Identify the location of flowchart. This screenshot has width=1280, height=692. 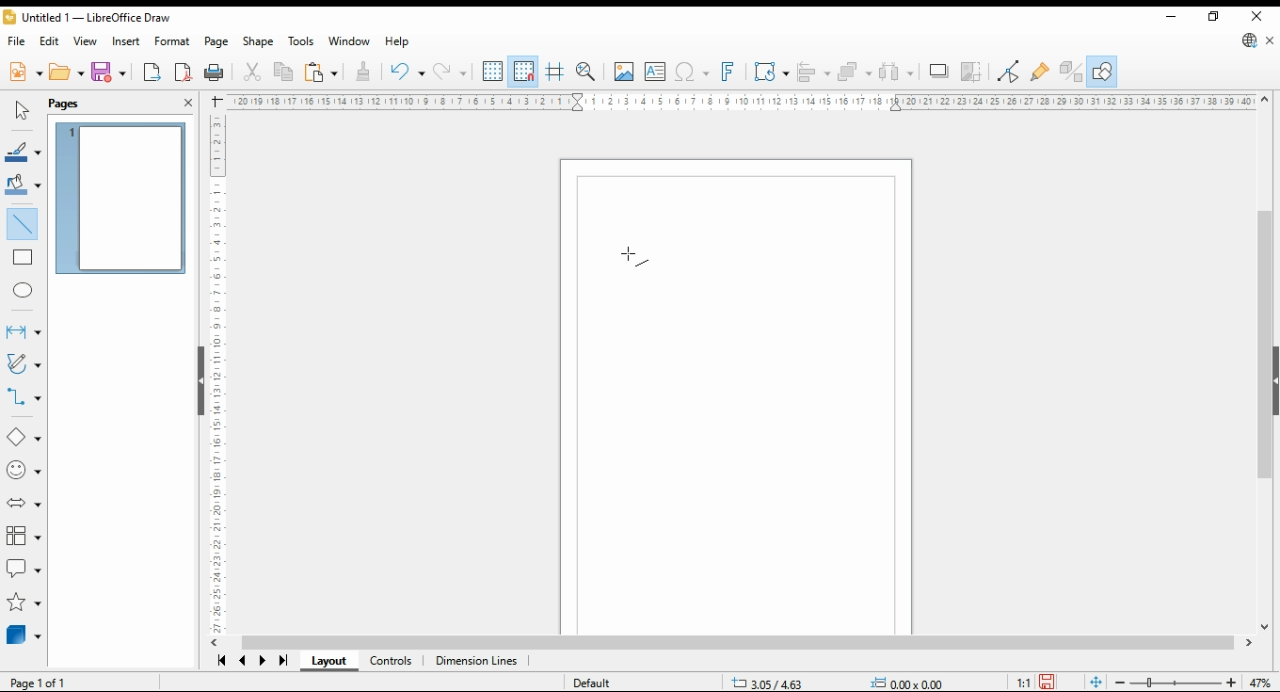
(21, 536).